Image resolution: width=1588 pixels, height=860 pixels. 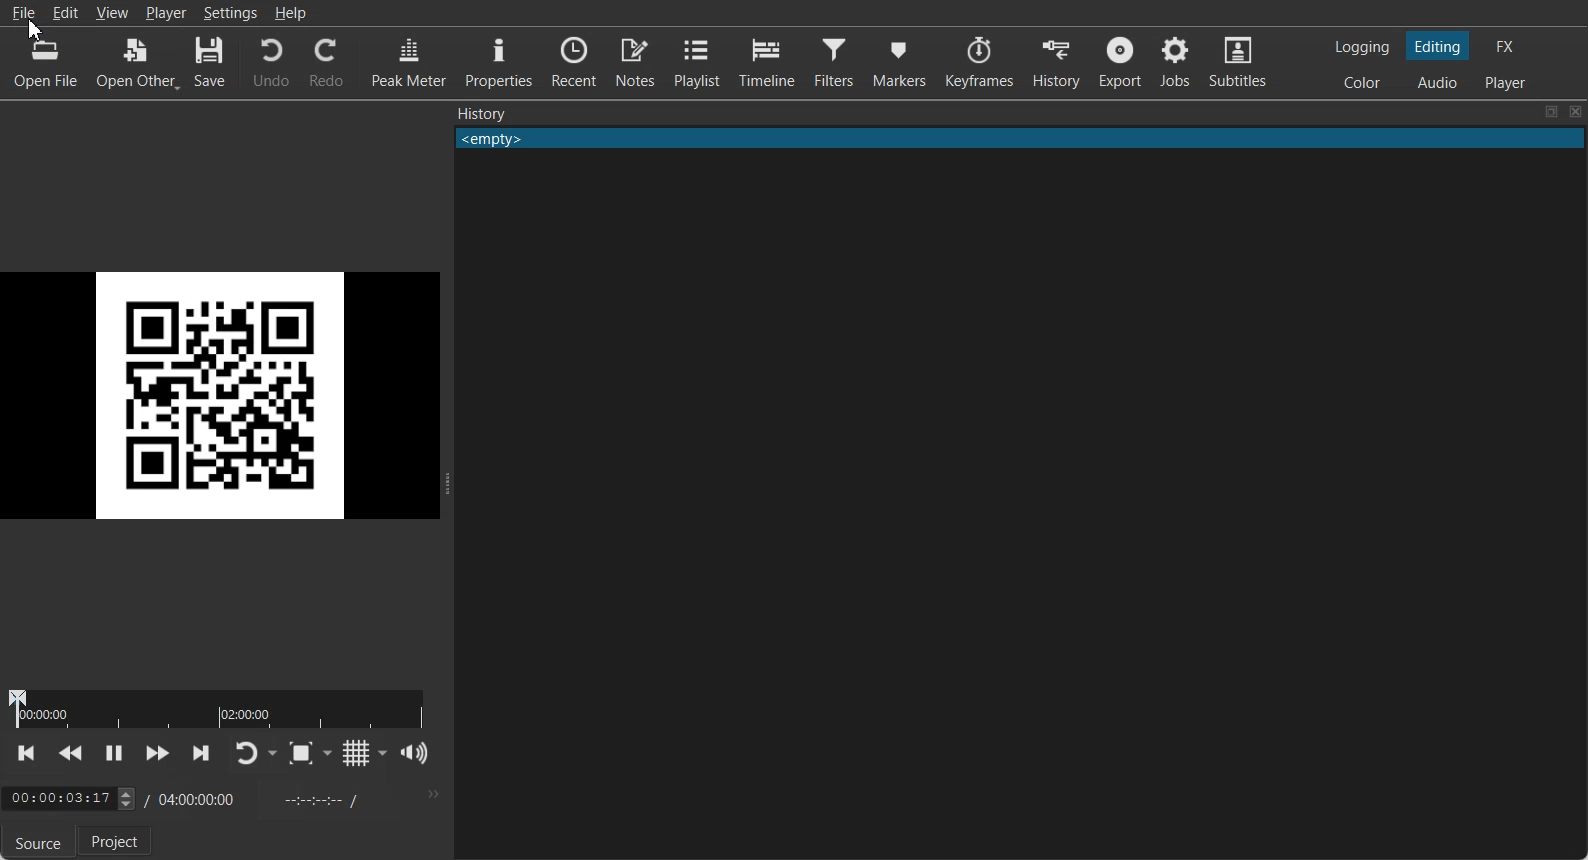 I want to click on Close, so click(x=1576, y=112).